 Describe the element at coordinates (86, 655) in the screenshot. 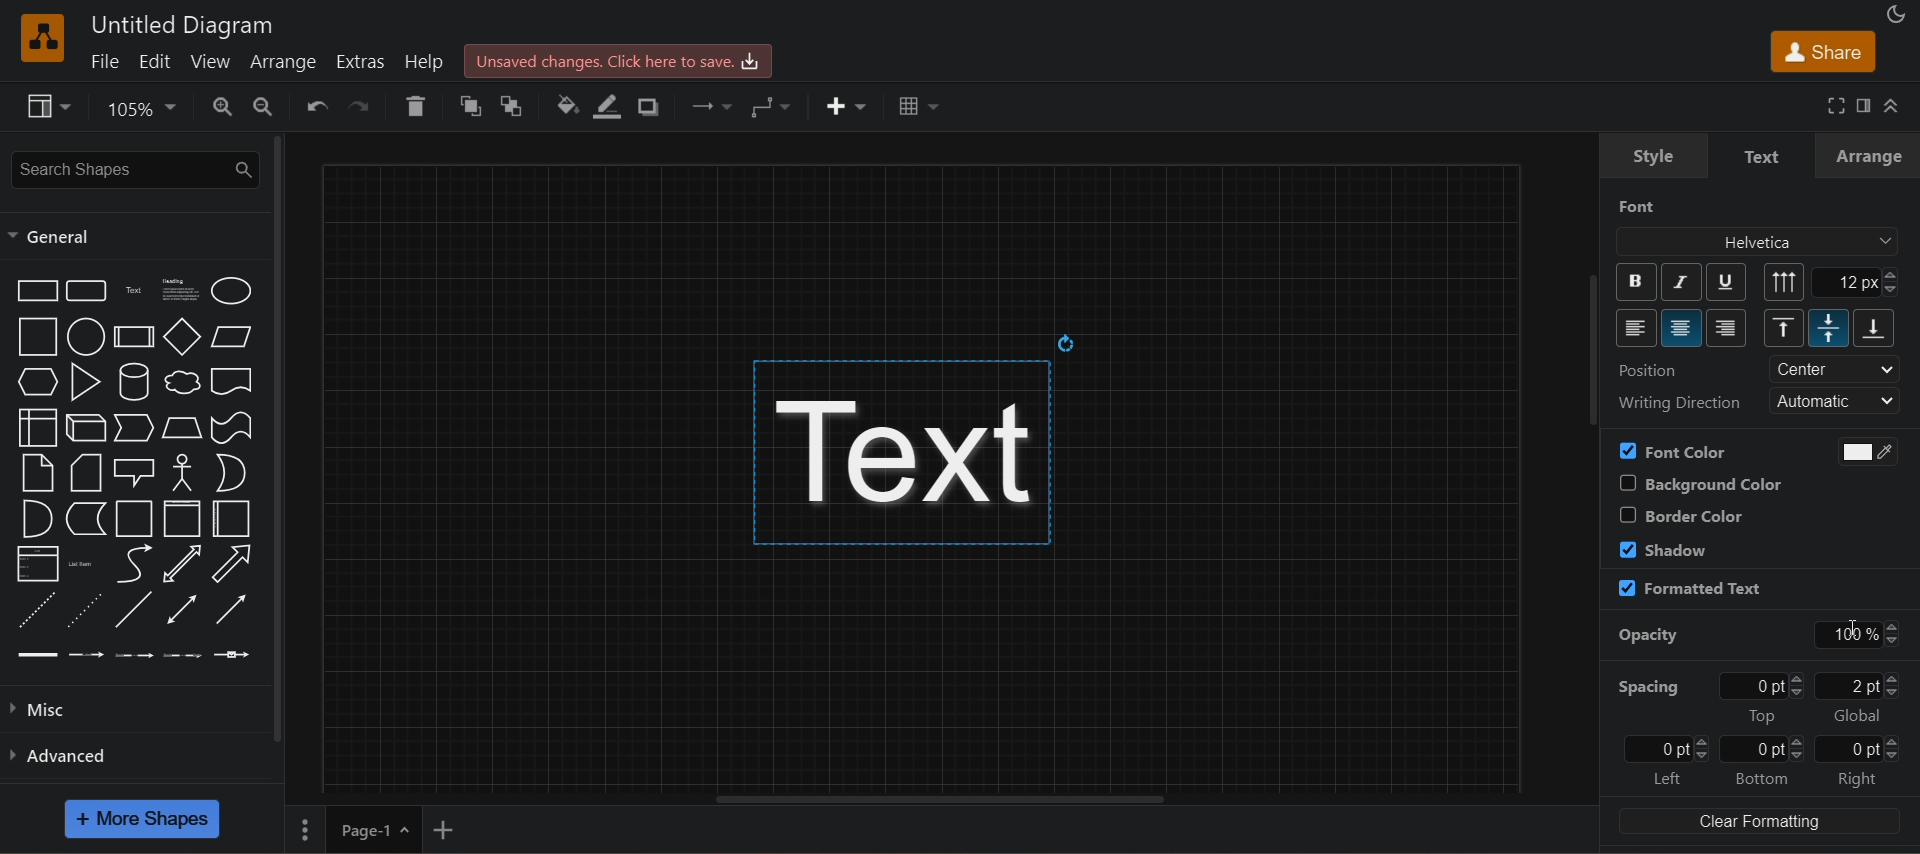

I see `connector with label` at that location.